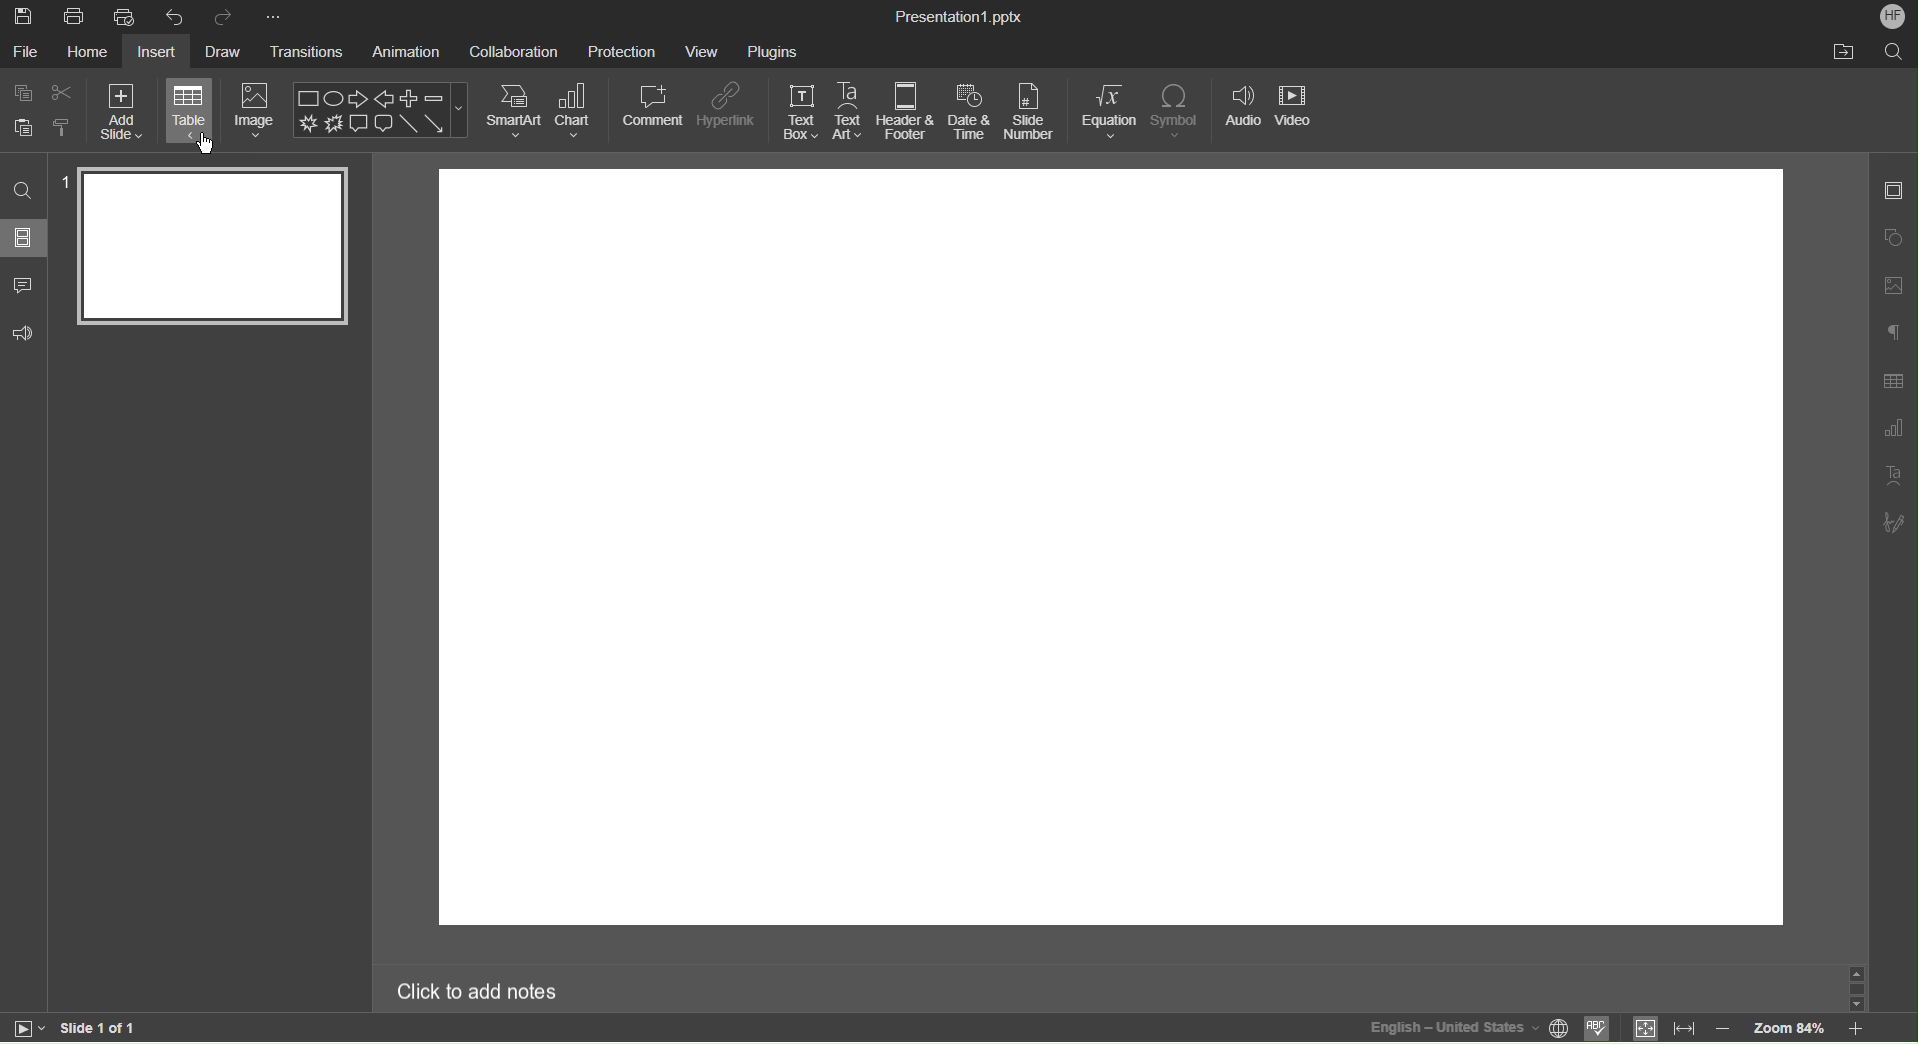  What do you see at coordinates (623, 50) in the screenshot?
I see `Protection` at bounding box center [623, 50].